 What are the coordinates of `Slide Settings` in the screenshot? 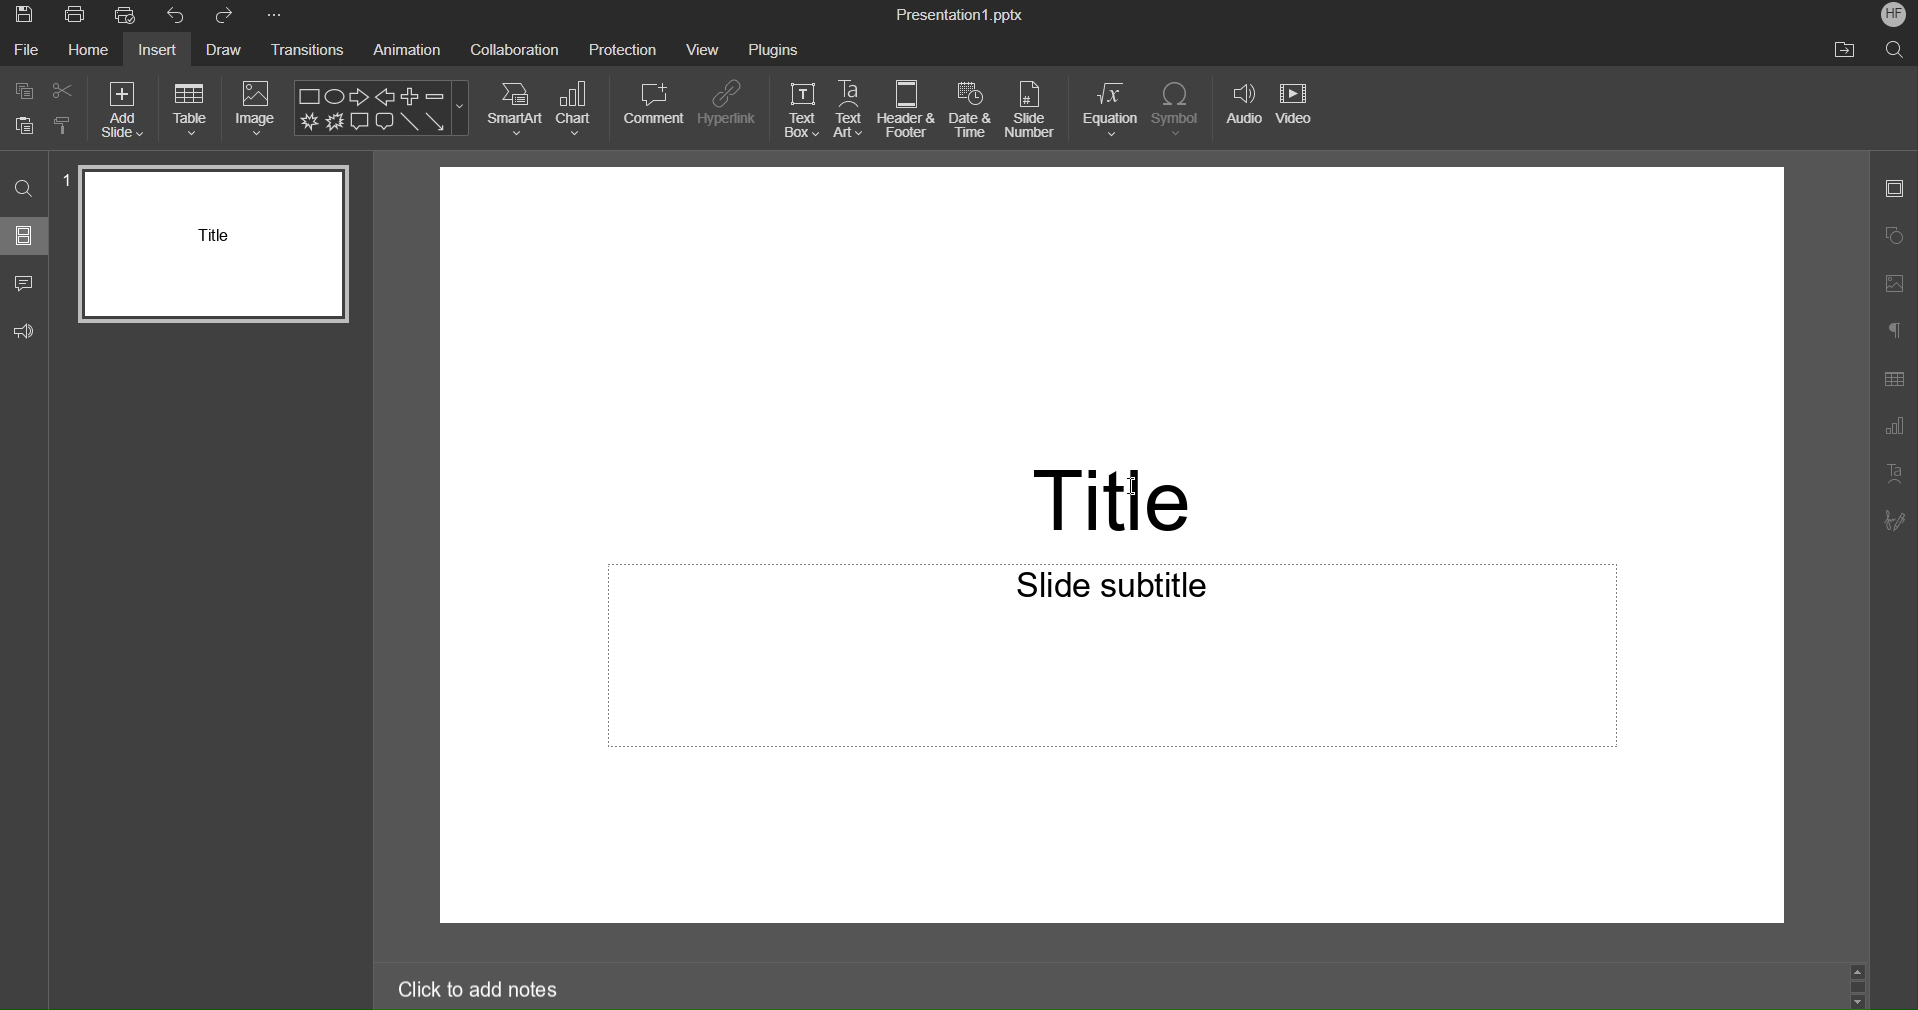 It's located at (1894, 192).